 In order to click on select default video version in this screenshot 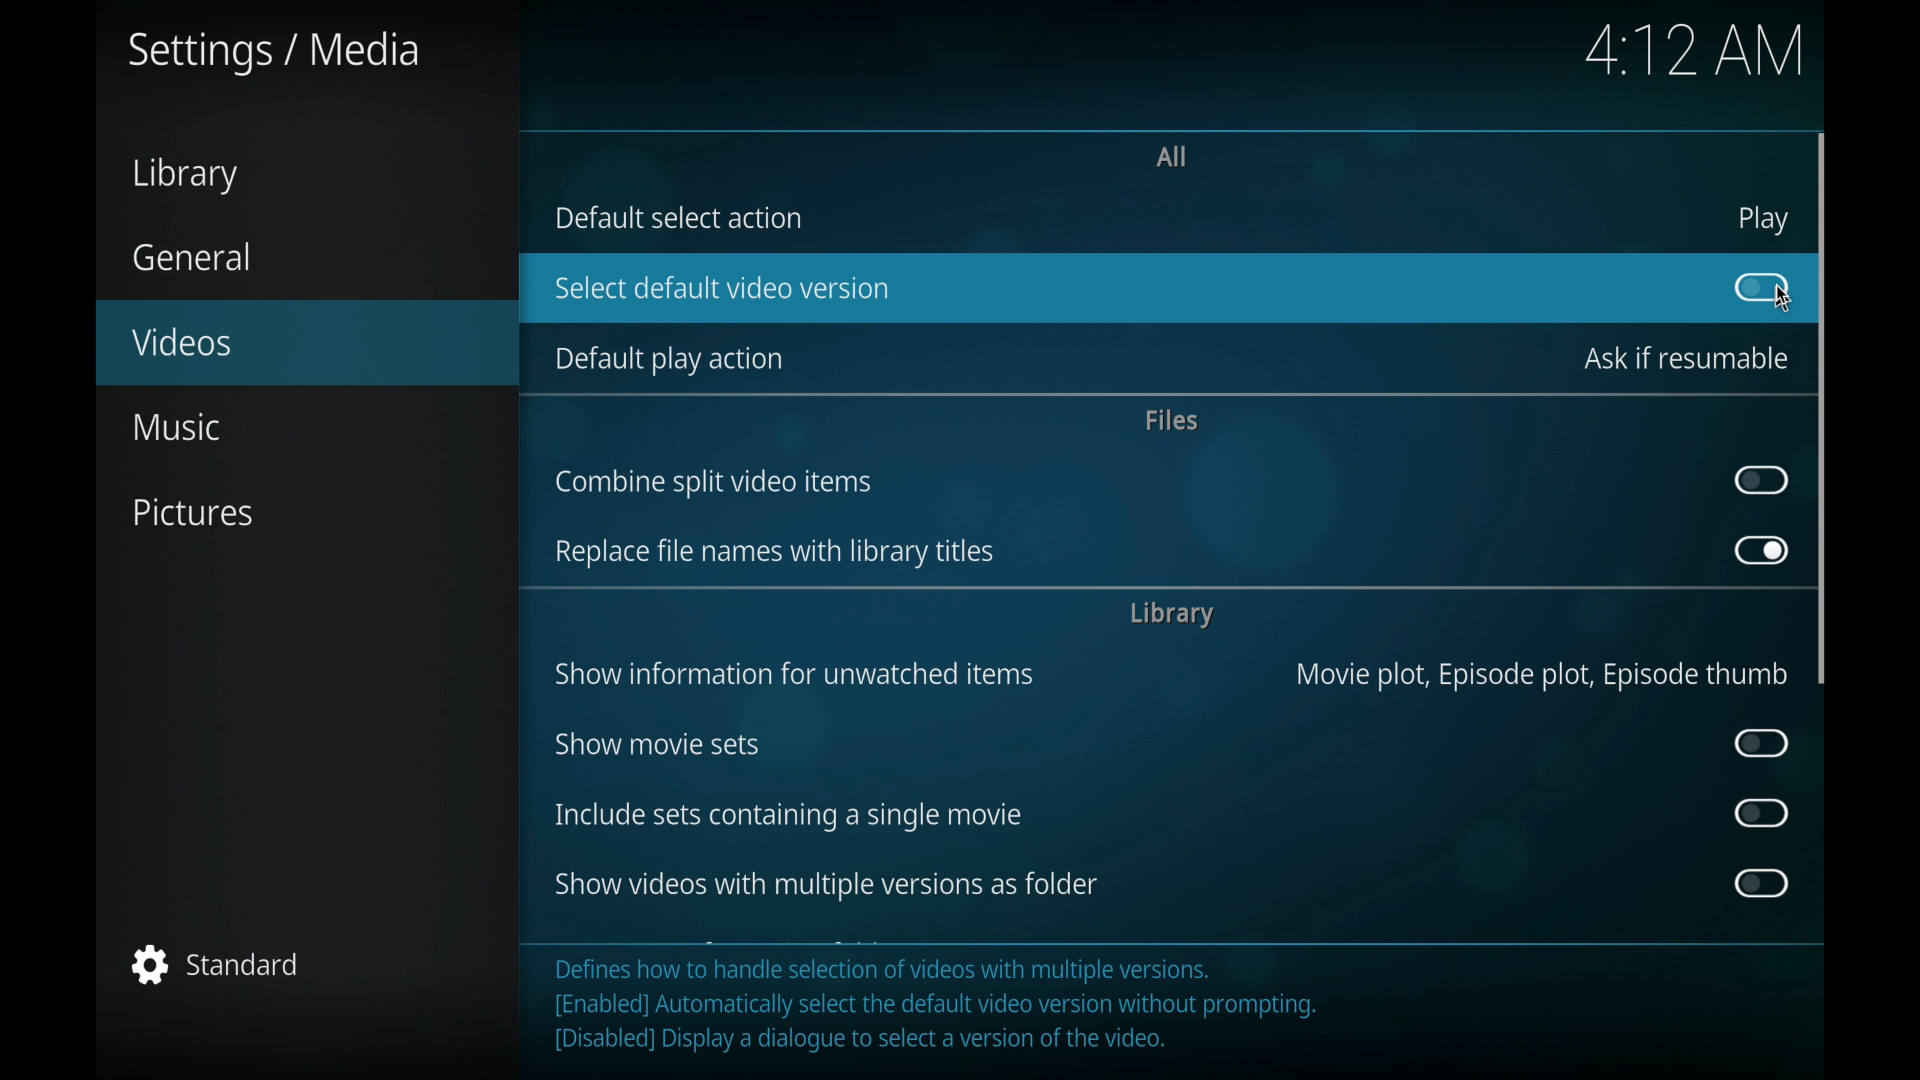, I will do `click(721, 288)`.